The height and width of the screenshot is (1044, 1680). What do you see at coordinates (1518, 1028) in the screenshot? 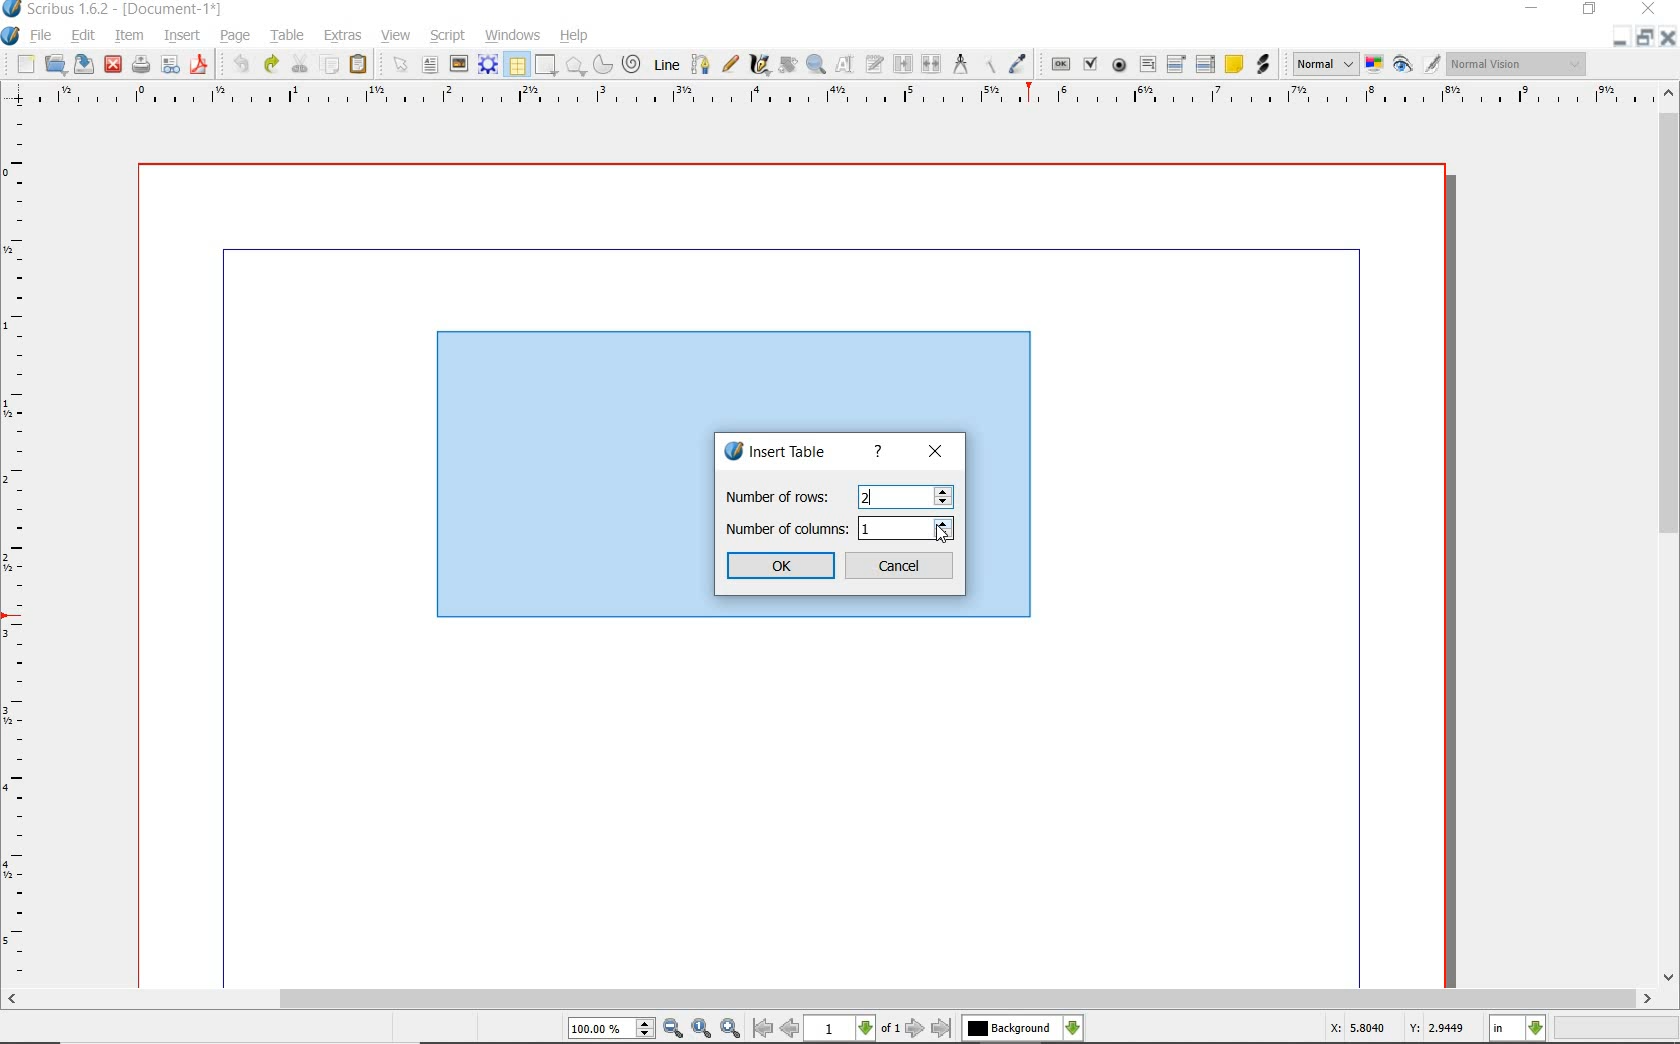
I see `select measurement` at bounding box center [1518, 1028].